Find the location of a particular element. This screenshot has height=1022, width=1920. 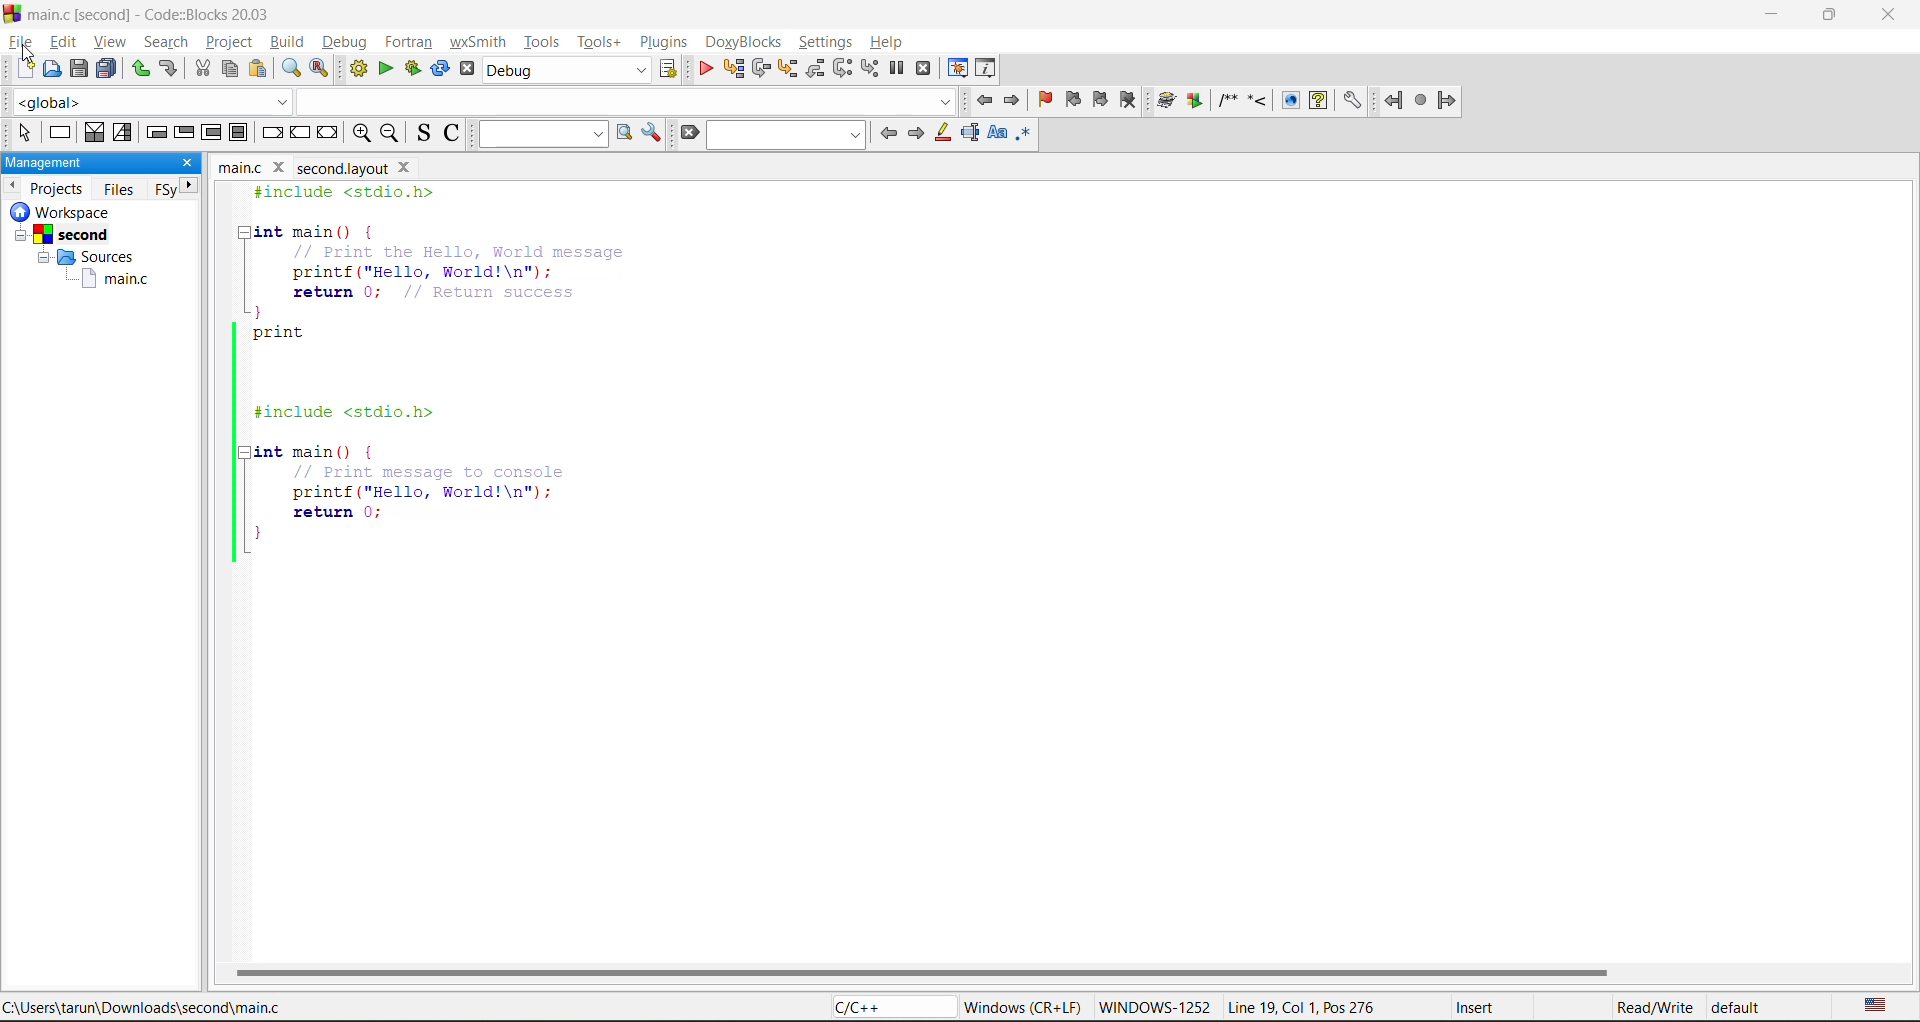

debug is located at coordinates (707, 67).